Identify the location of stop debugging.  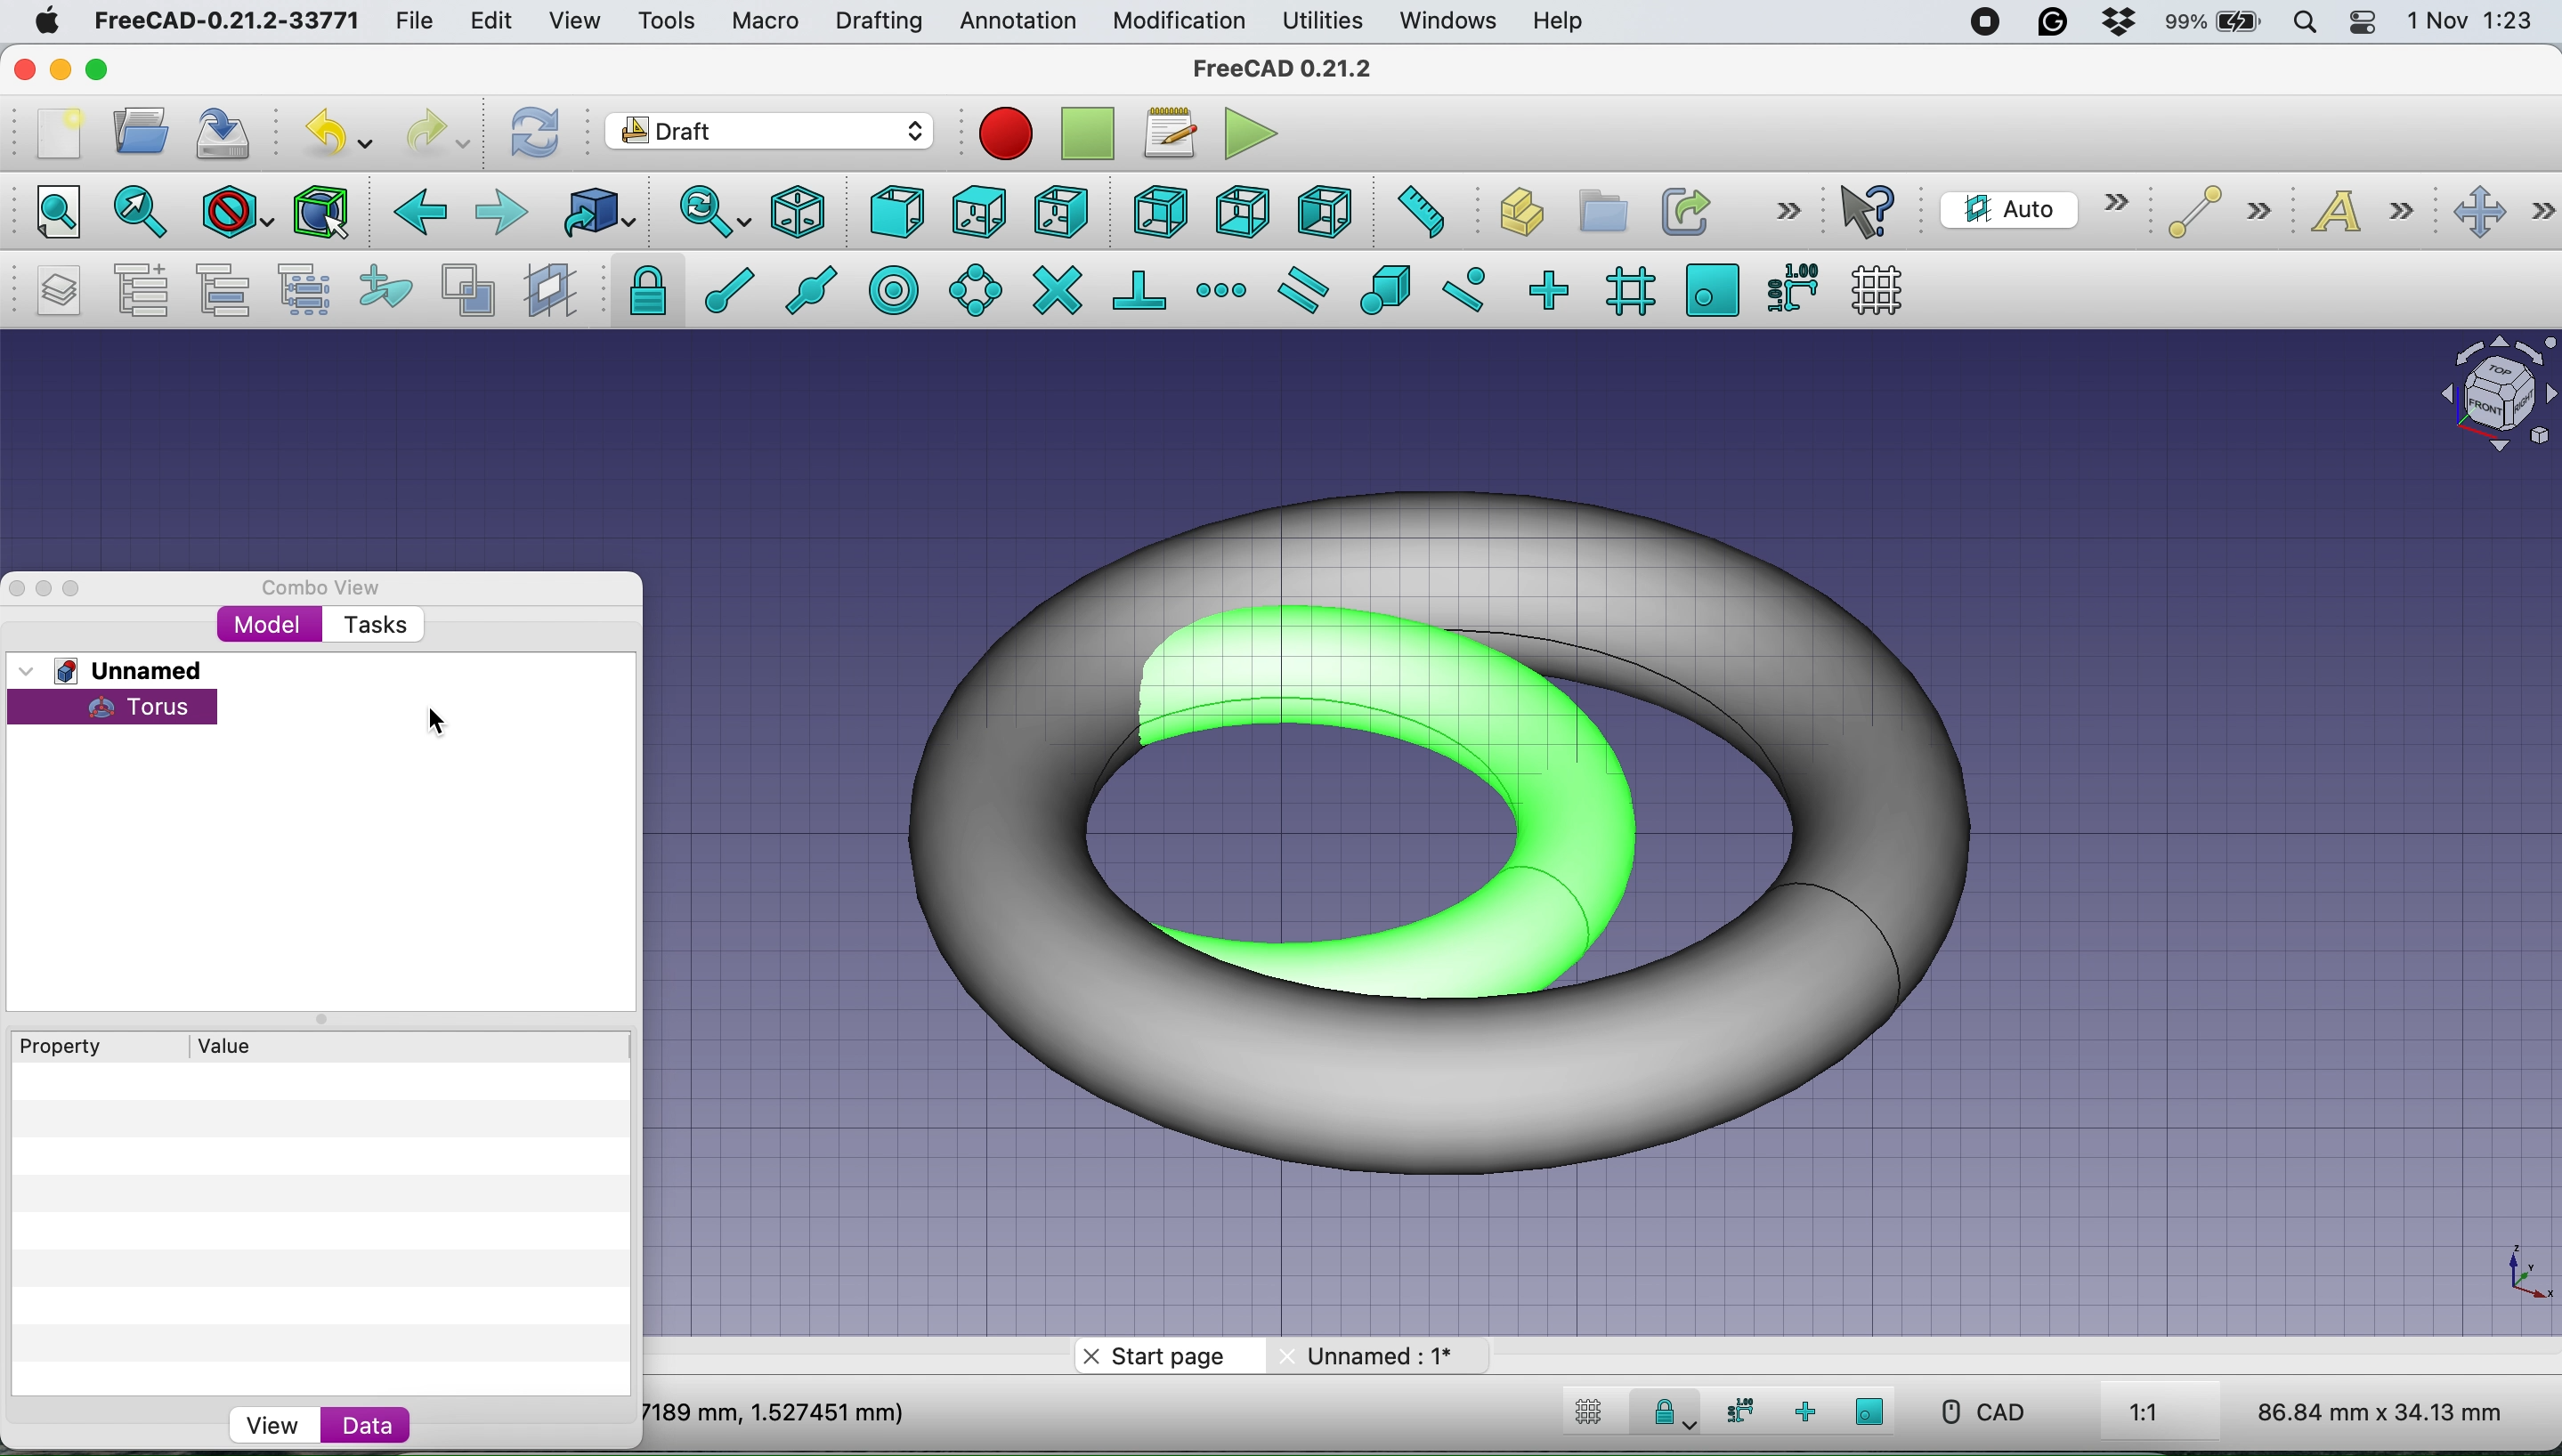
(1083, 134).